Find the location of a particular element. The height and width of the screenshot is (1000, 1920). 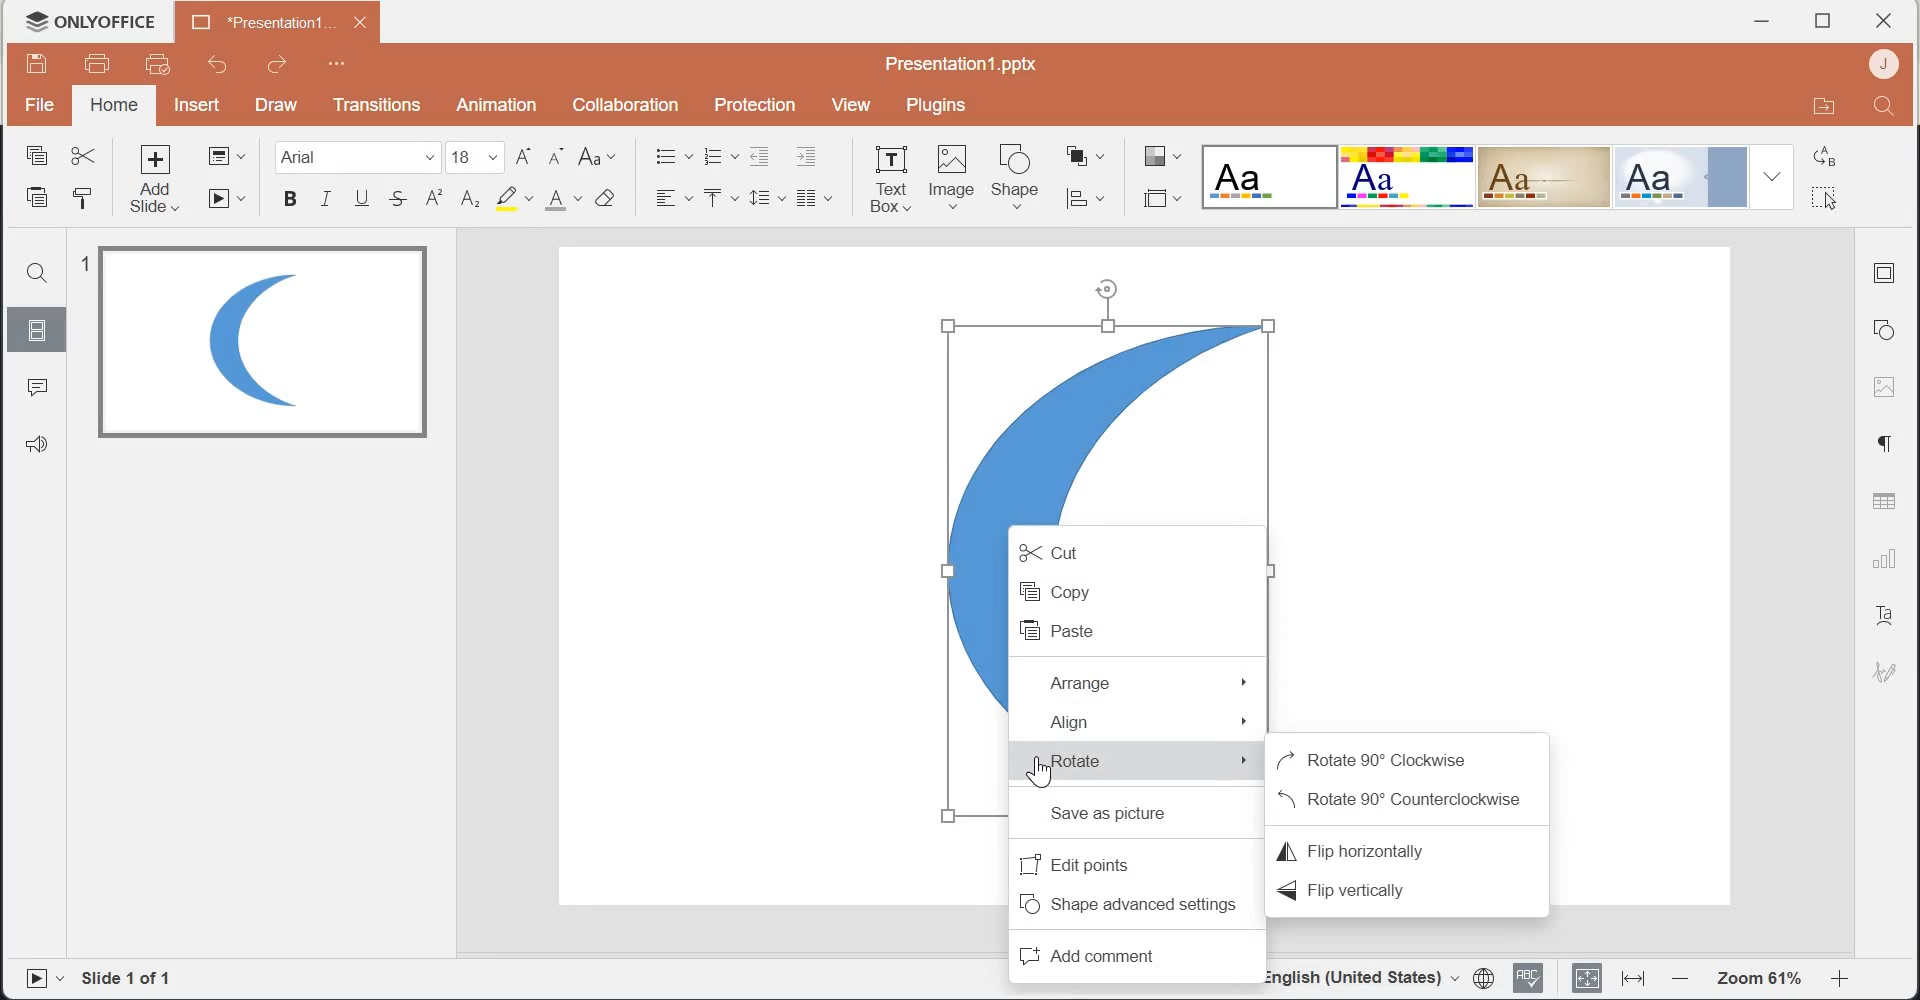

home is located at coordinates (113, 107).